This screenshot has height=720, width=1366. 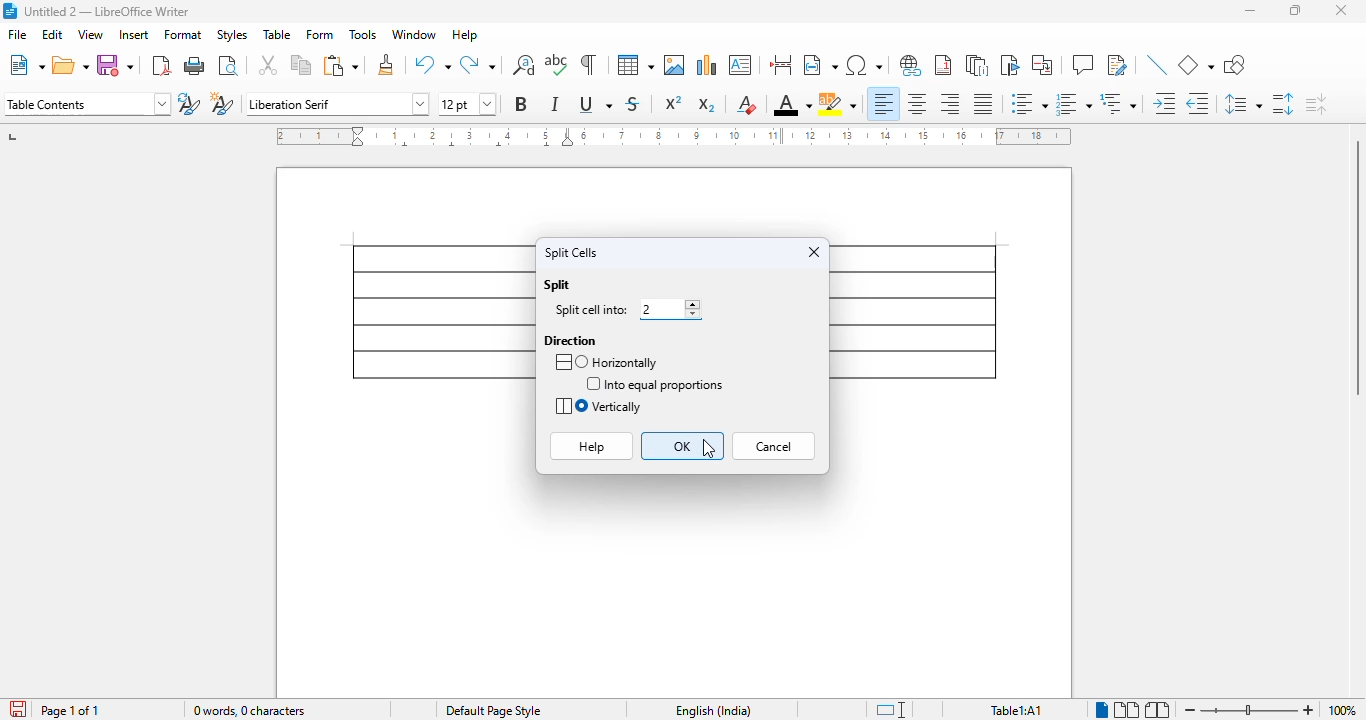 What do you see at coordinates (1119, 103) in the screenshot?
I see `select outline format` at bounding box center [1119, 103].